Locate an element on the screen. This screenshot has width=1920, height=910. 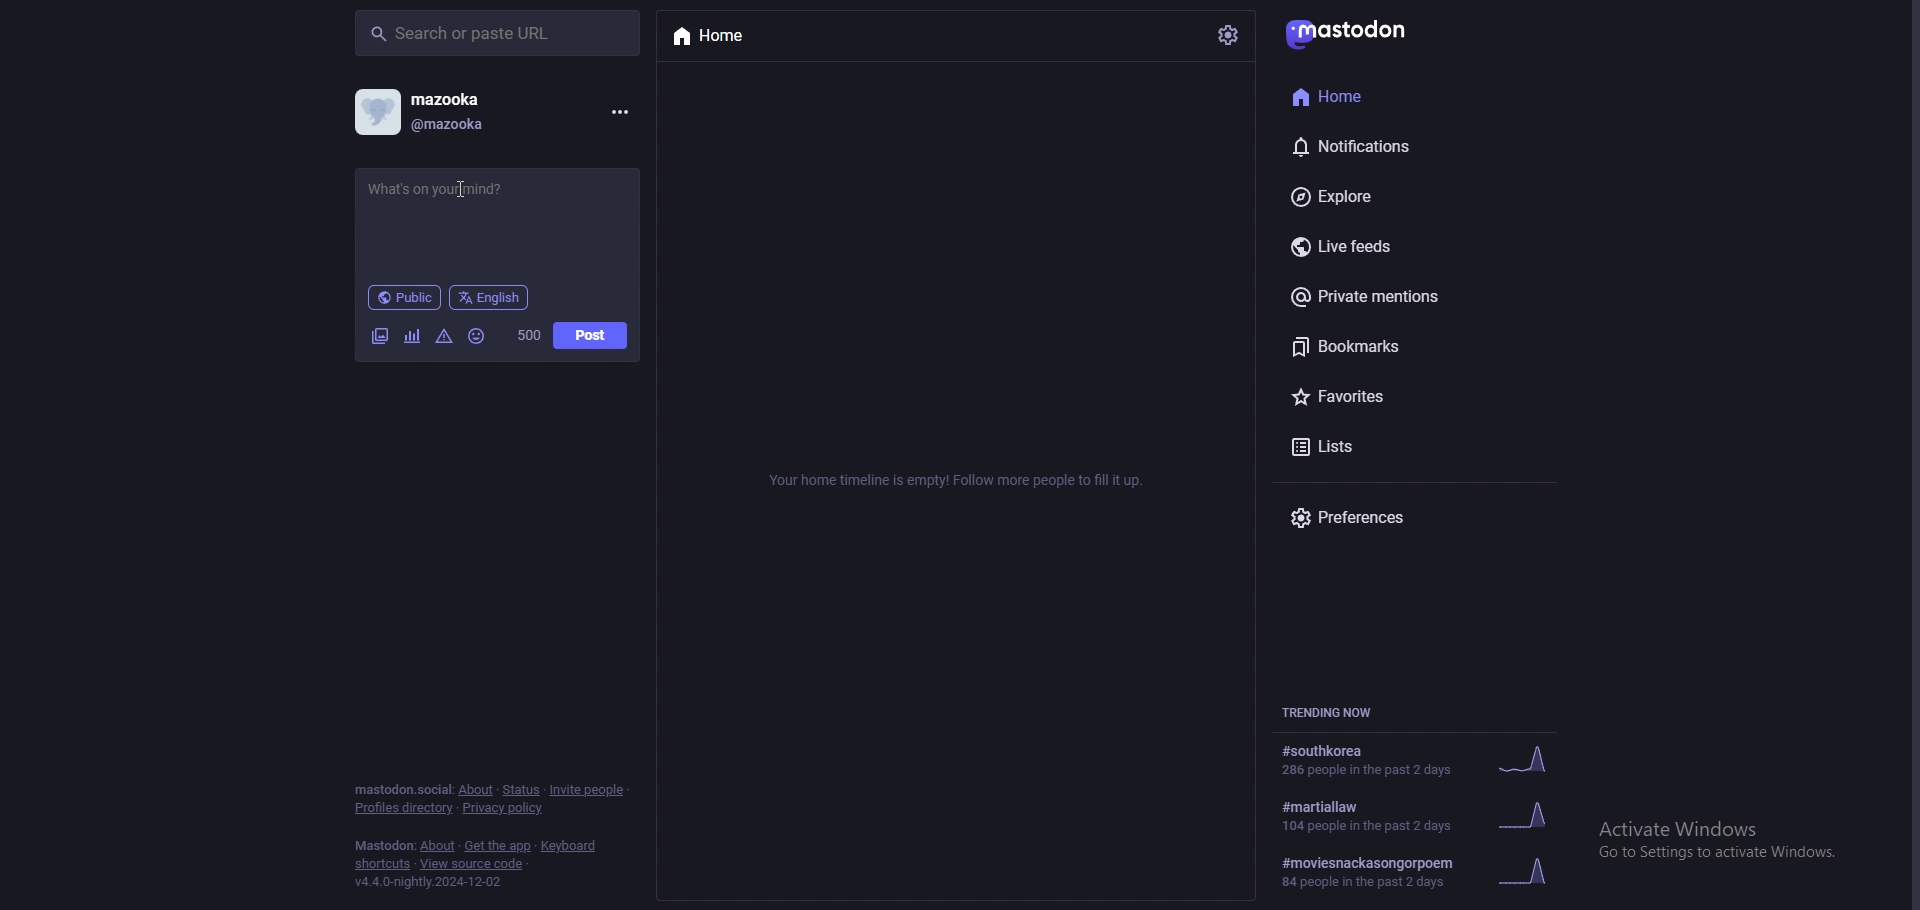
warnings is located at coordinates (444, 338).